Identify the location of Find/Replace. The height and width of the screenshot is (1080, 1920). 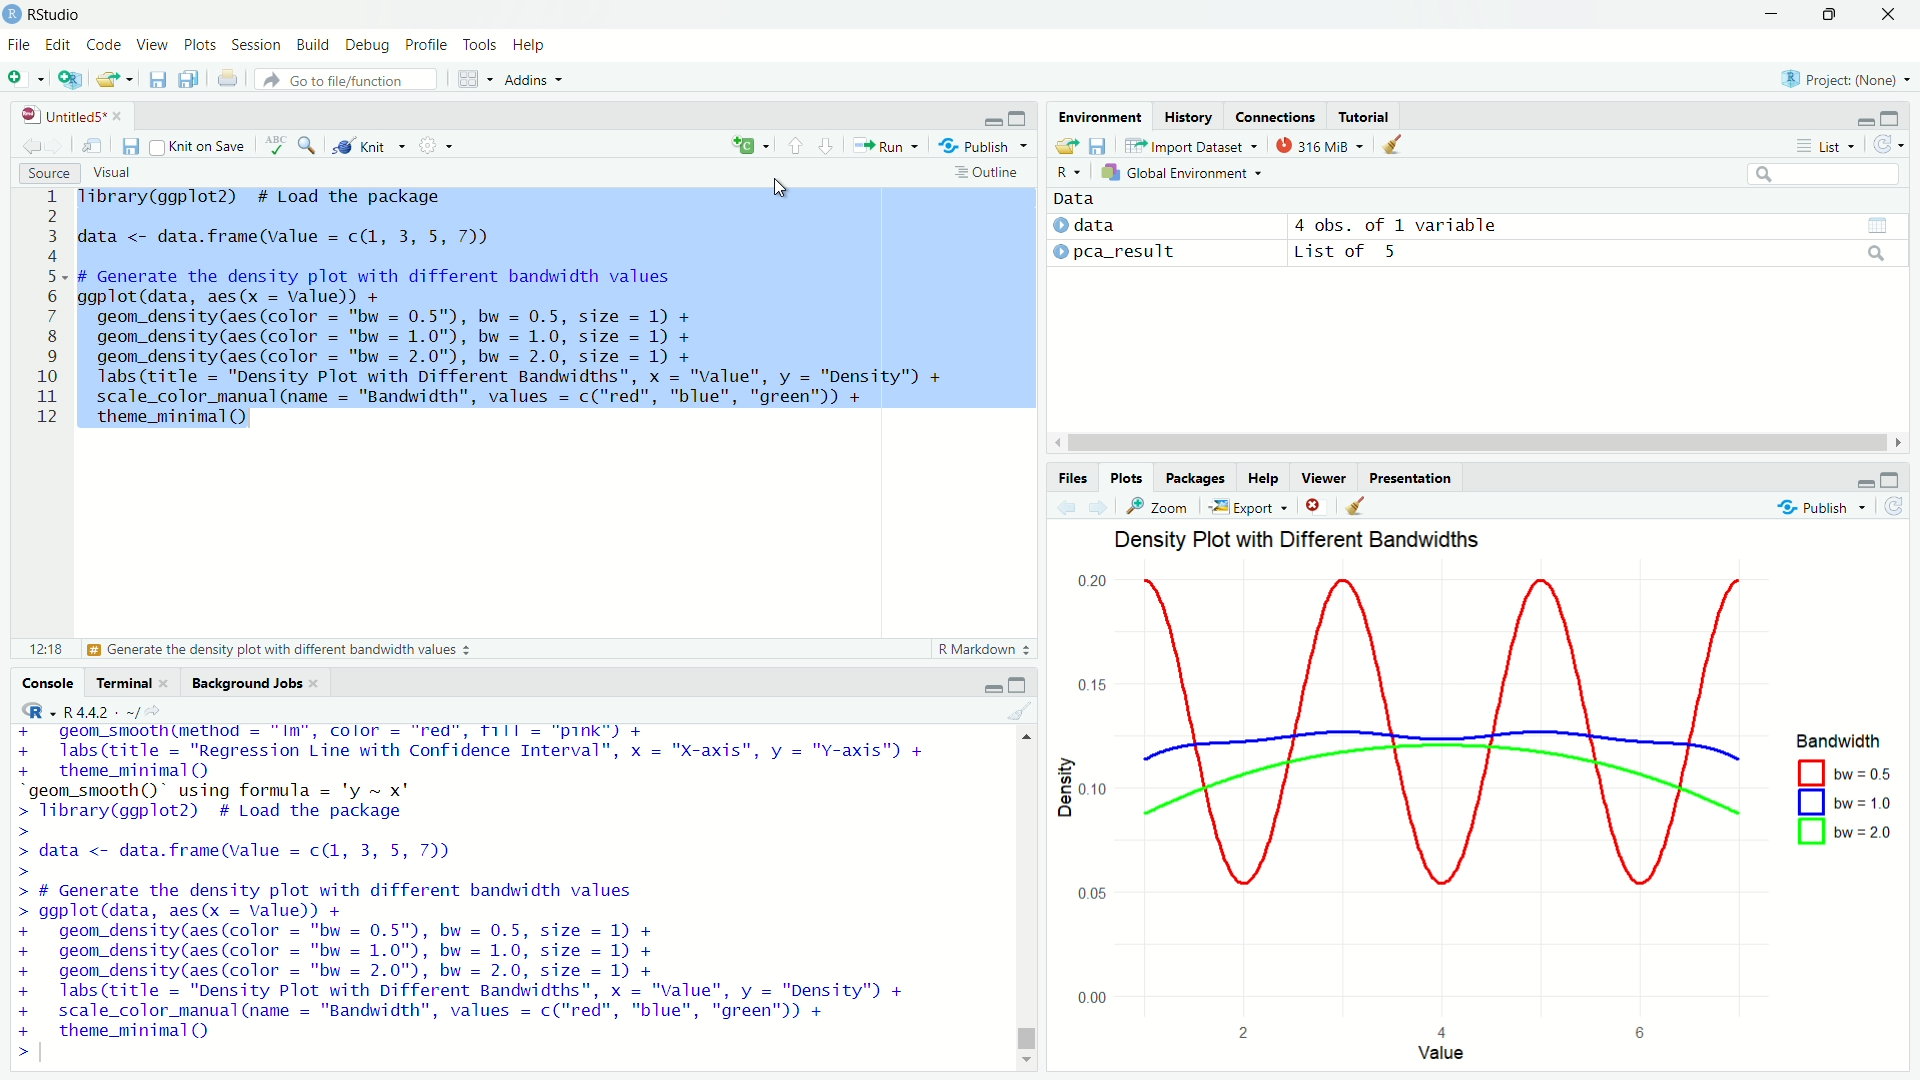
(307, 144).